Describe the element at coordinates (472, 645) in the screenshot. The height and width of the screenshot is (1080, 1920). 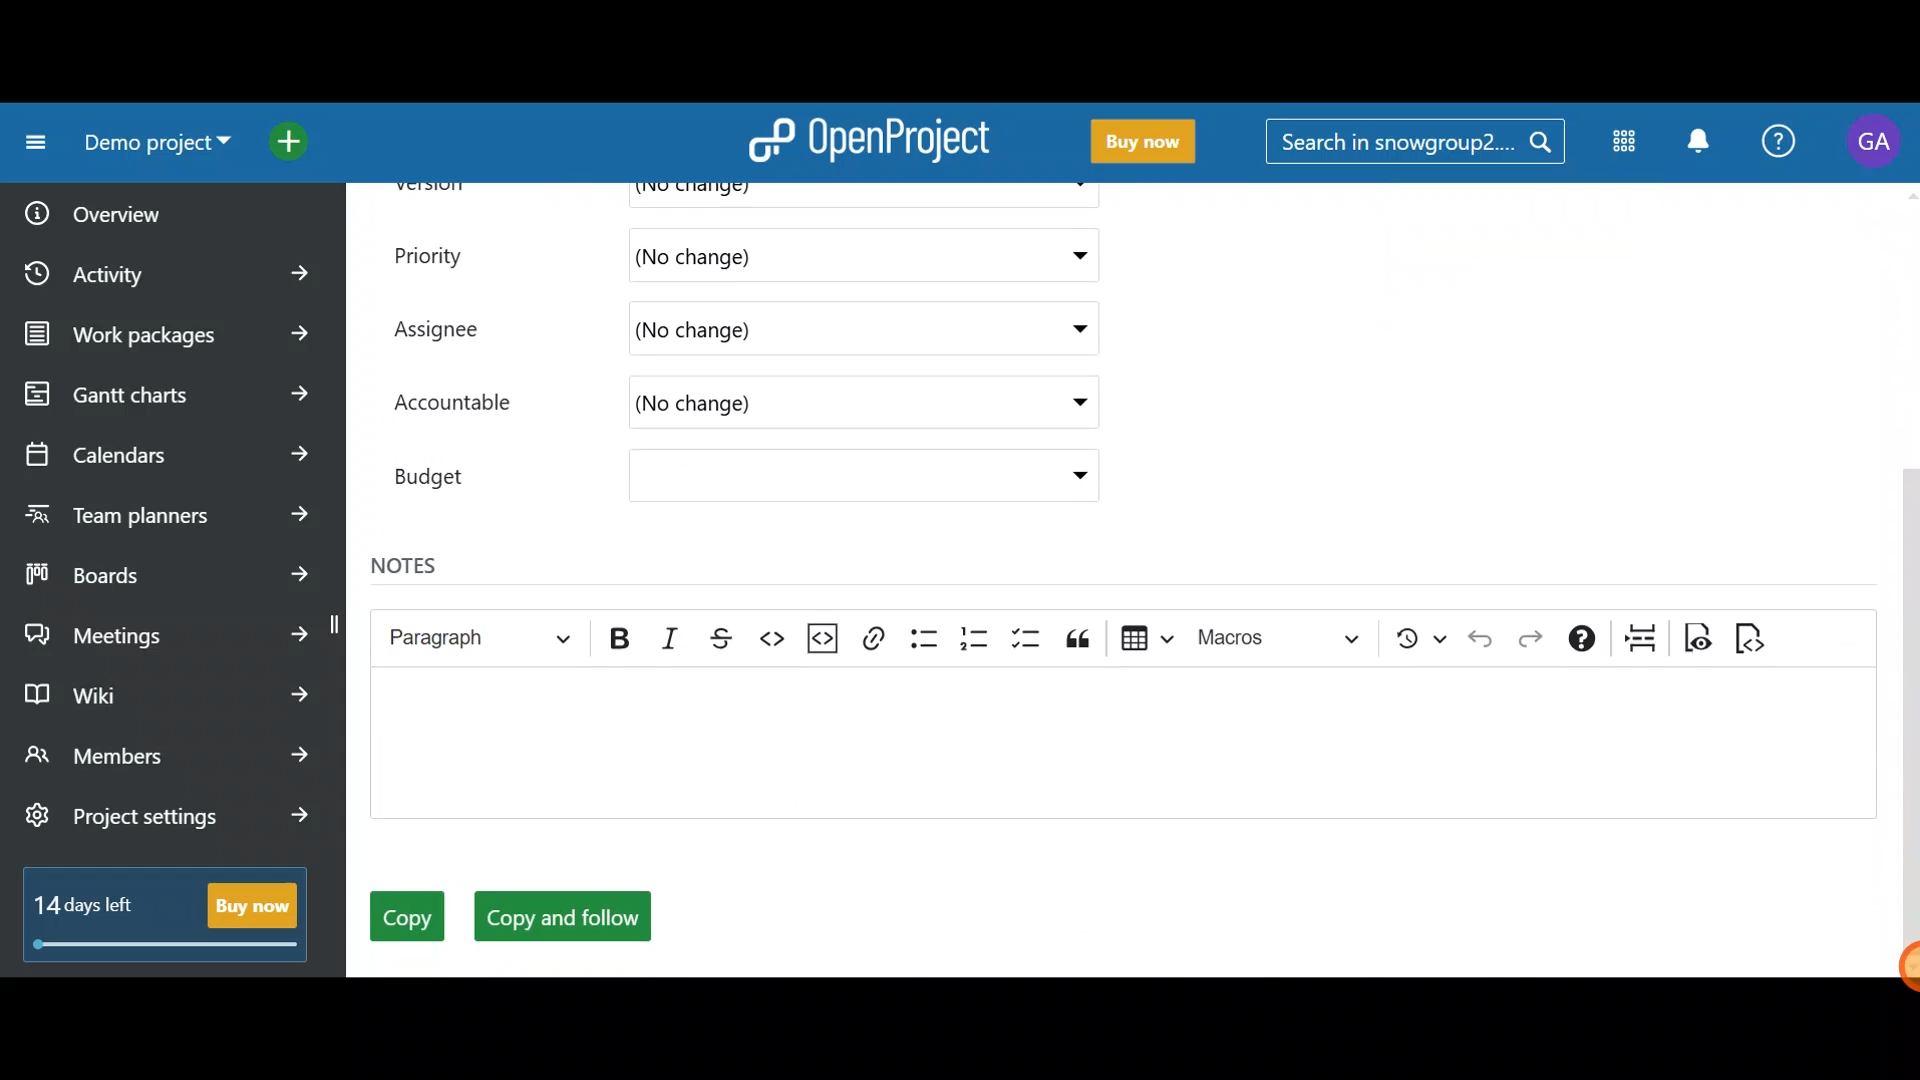
I see `Heading` at that location.